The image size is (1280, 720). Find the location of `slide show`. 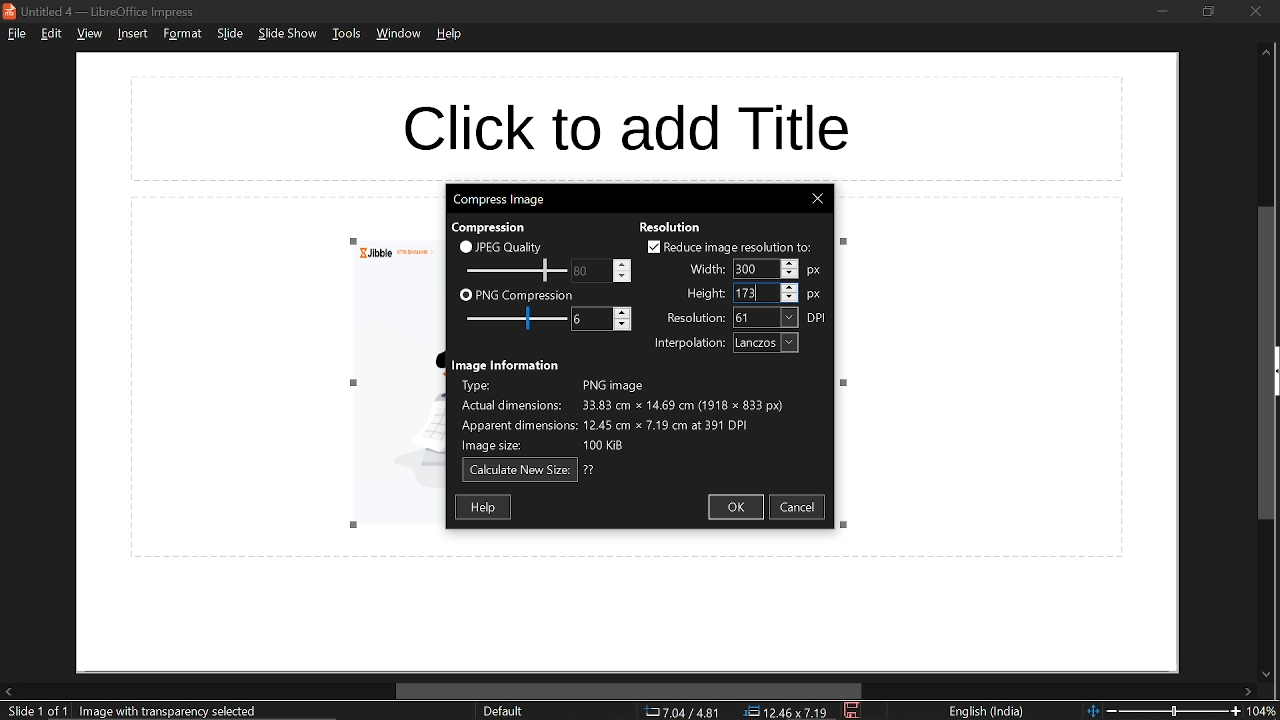

slide show is located at coordinates (288, 36).